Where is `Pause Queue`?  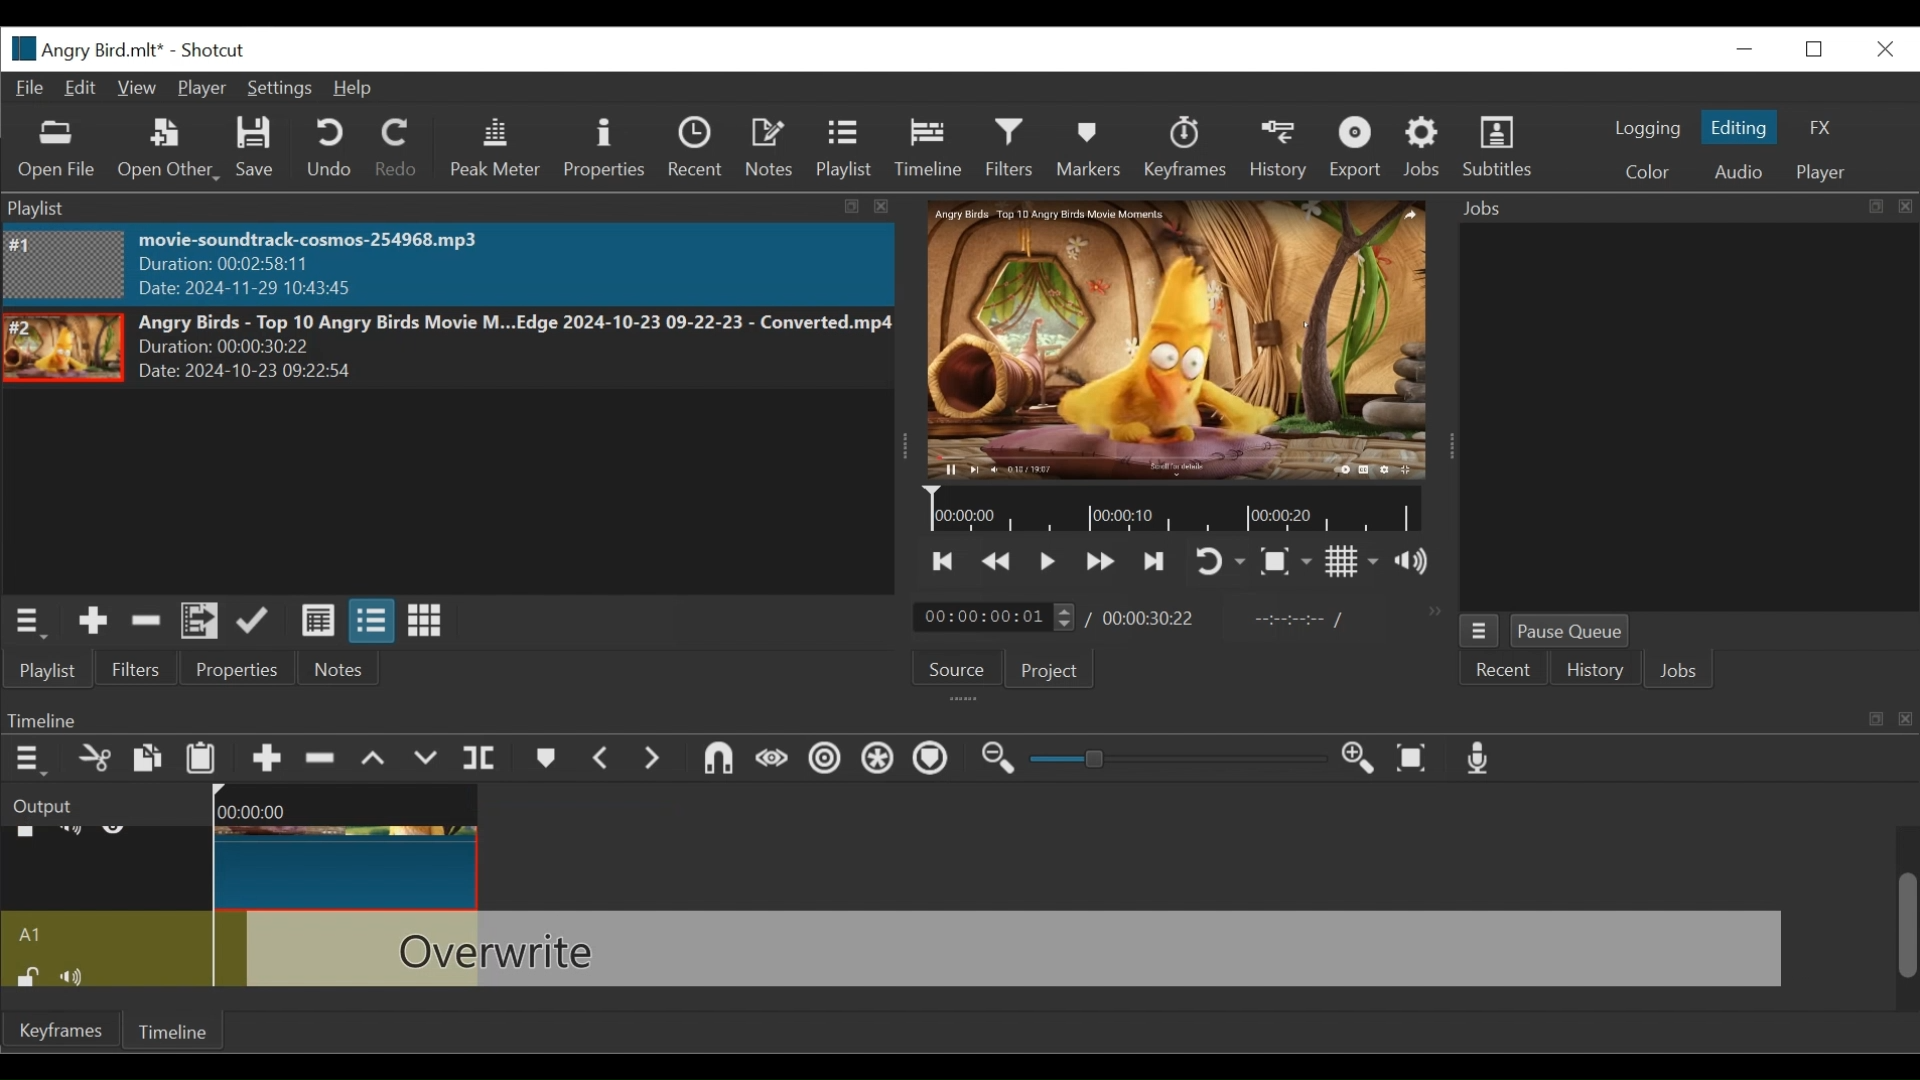
Pause Queue is located at coordinates (1576, 631).